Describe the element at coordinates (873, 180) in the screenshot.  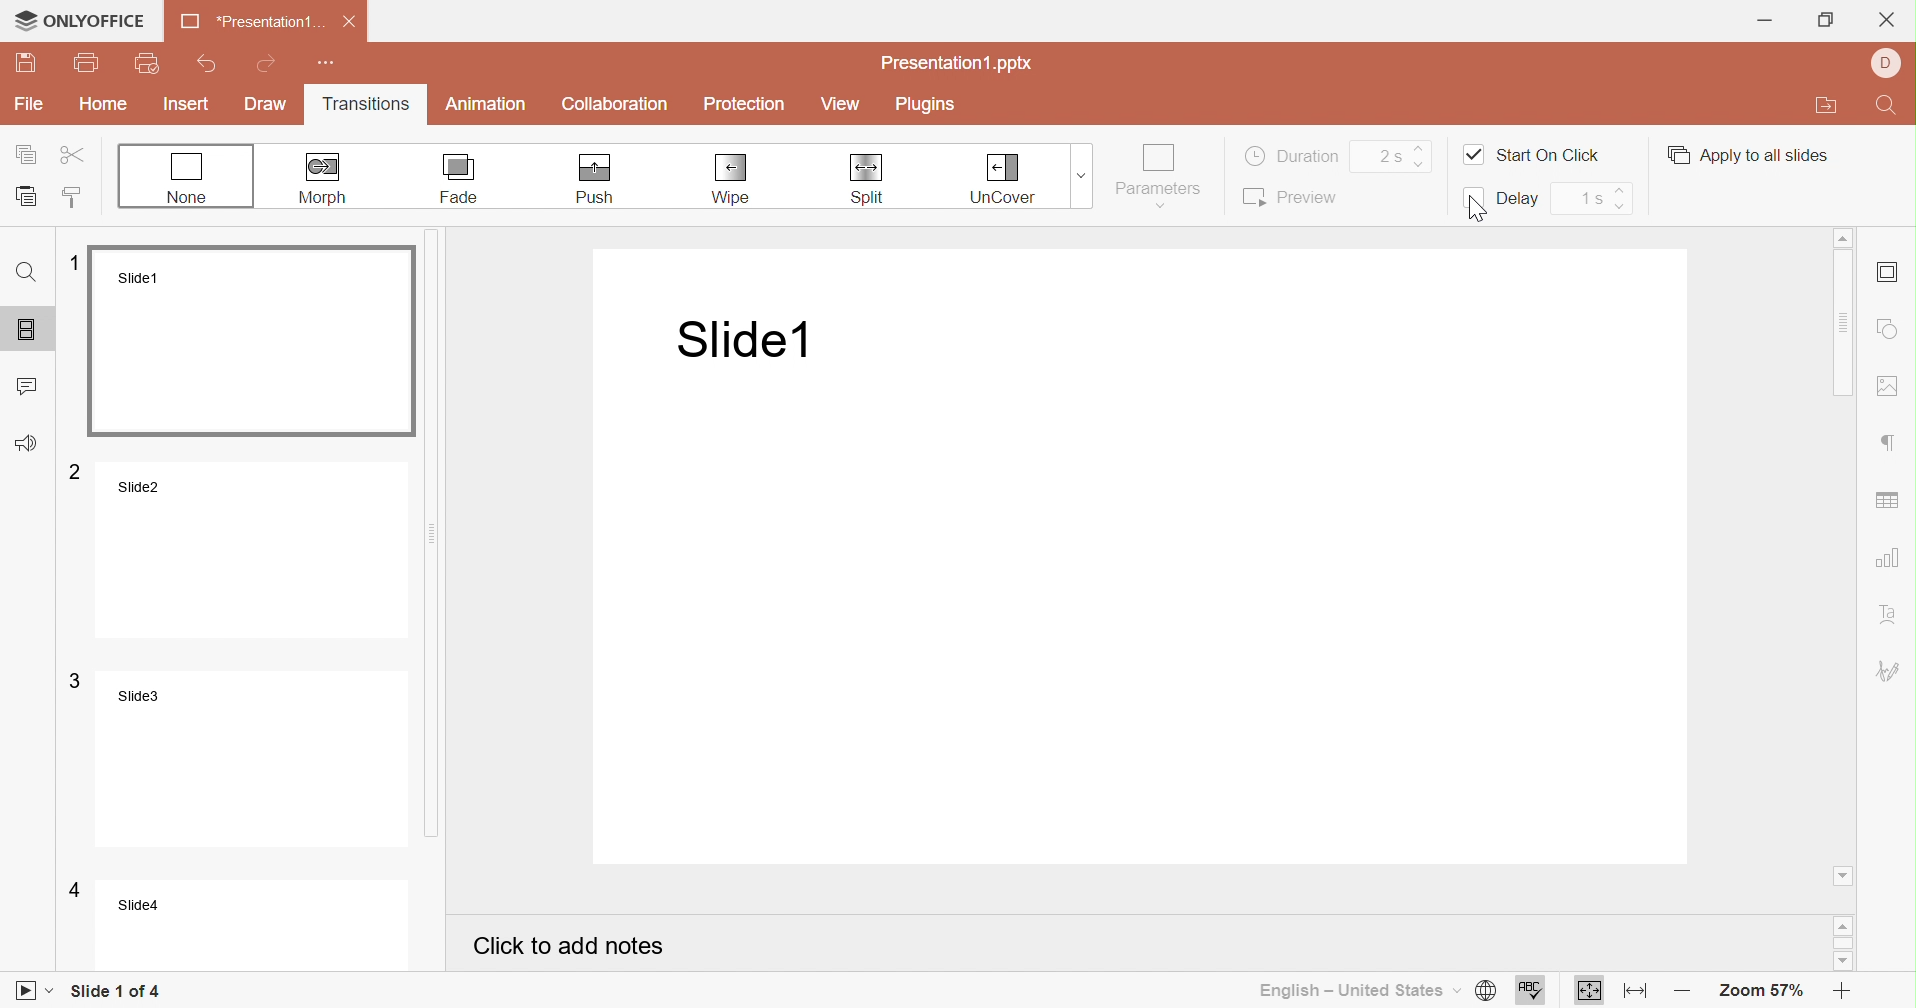
I see `Split` at that location.